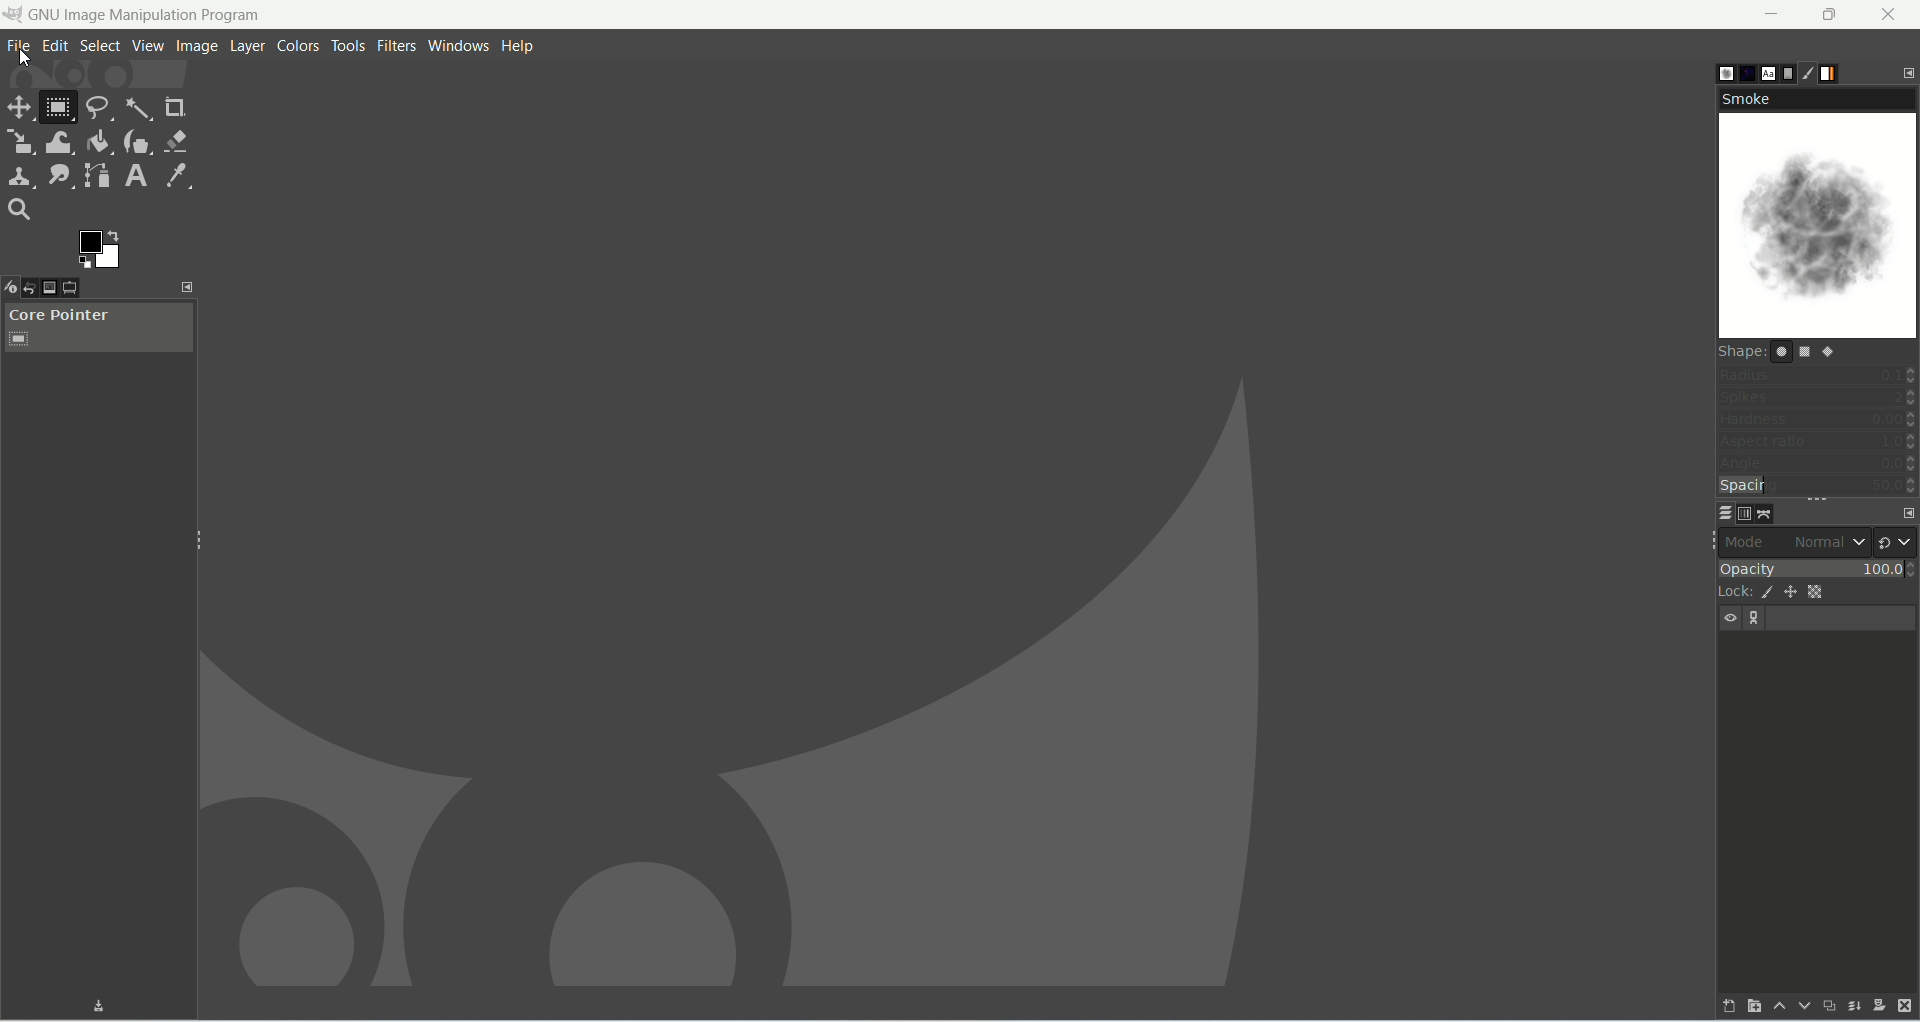 This screenshot has width=1920, height=1022. What do you see at coordinates (172, 107) in the screenshot?
I see `crop tool` at bounding box center [172, 107].